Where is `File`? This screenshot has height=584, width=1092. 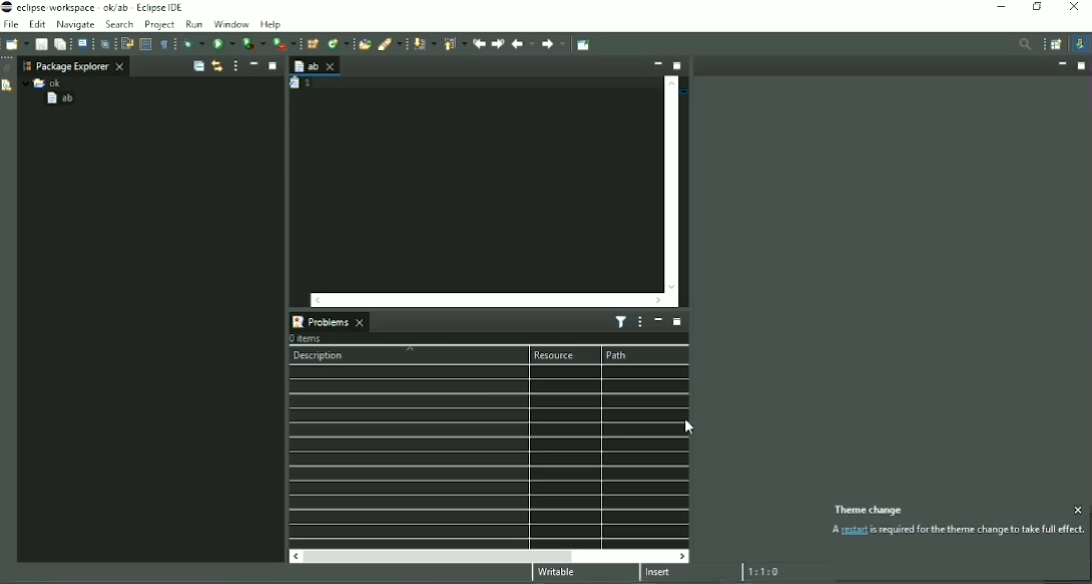
File is located at coordinates (12, 25).